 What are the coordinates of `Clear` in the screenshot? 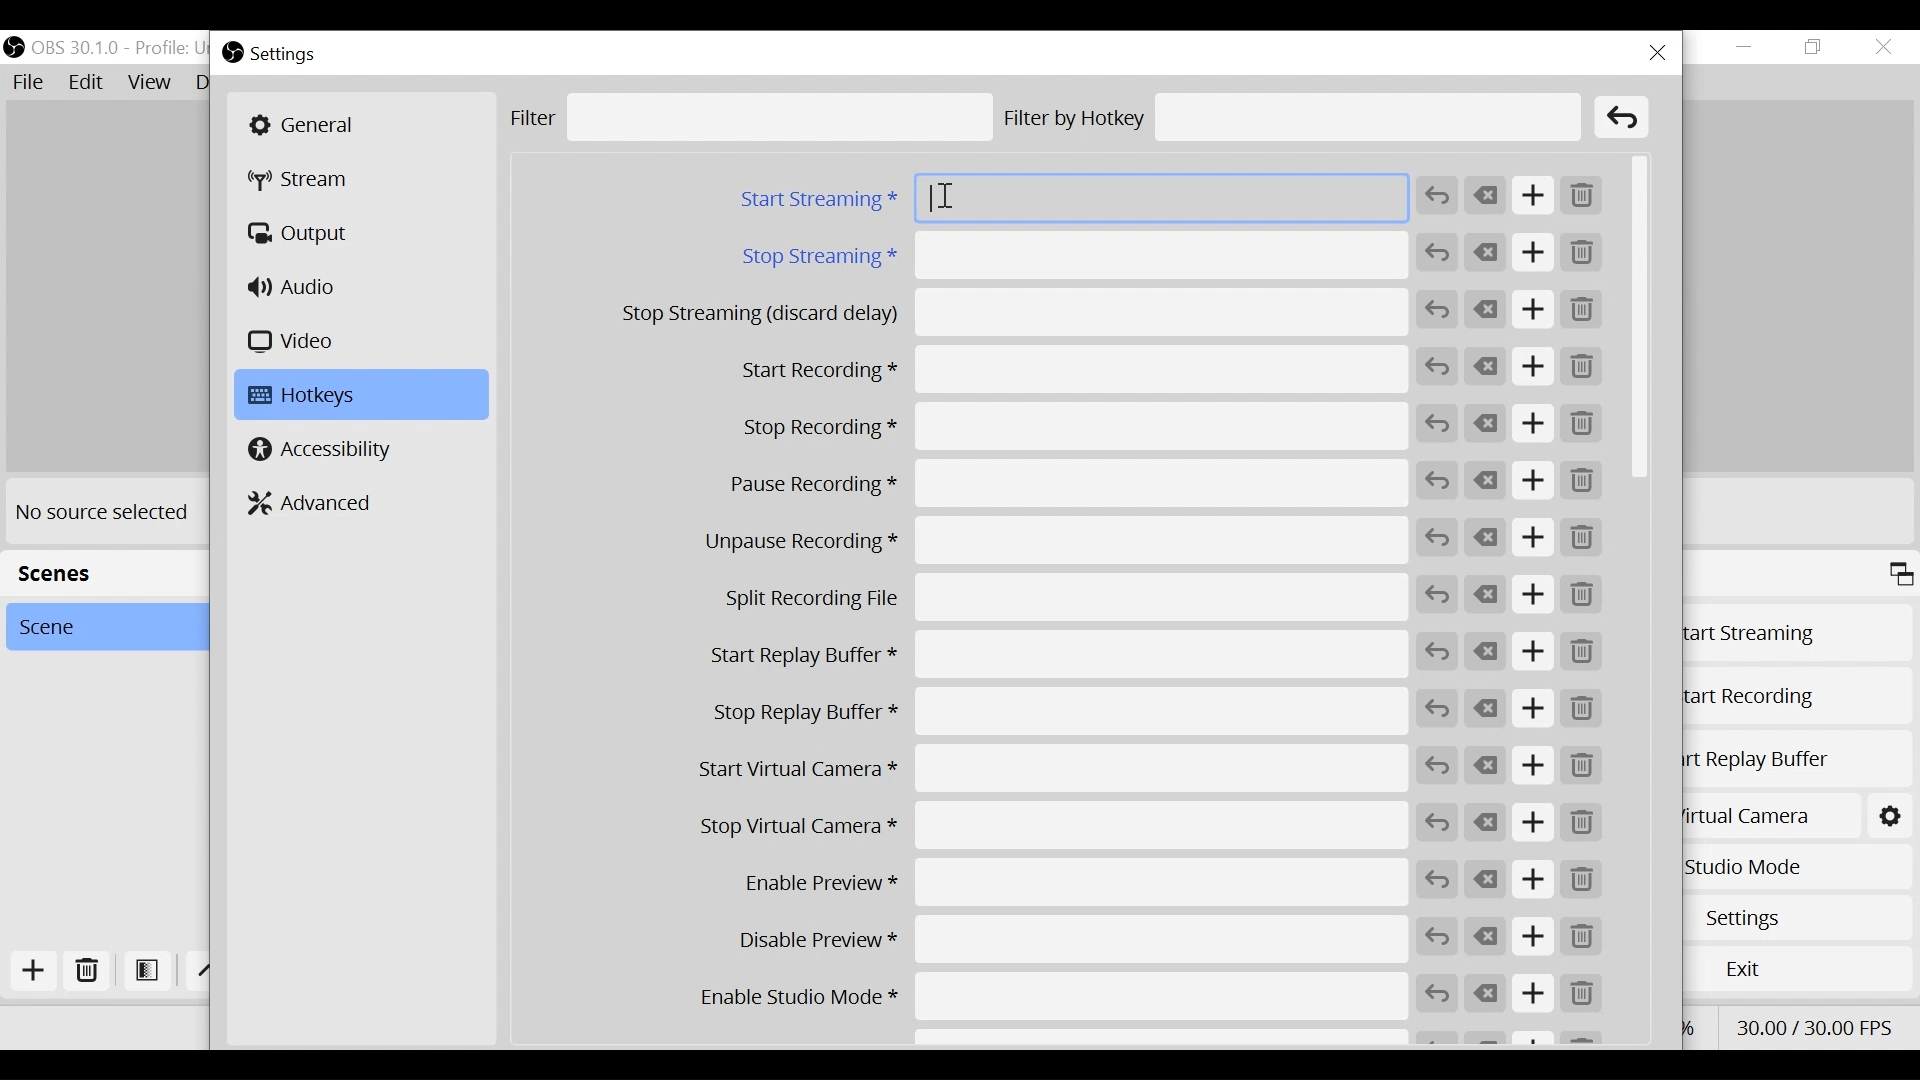 It's located at (1487, 993).